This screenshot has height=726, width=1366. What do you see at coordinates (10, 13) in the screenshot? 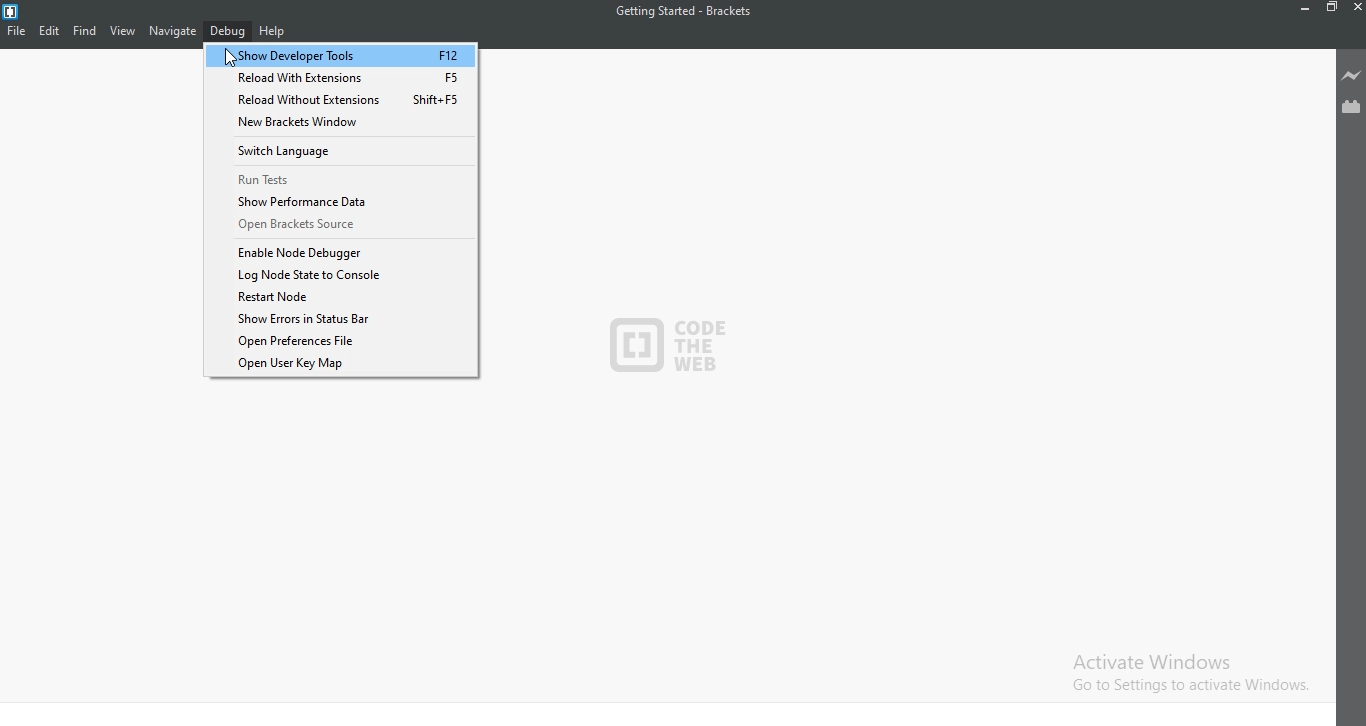
I see `logo` at bounding box center [10, 13].